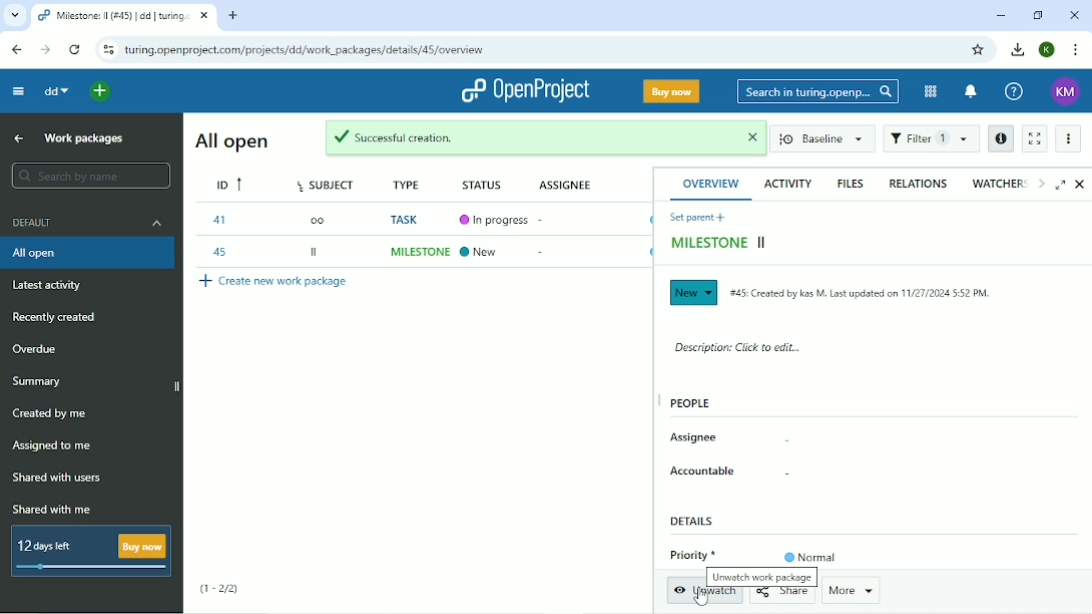  What do you see at coordinates (1075, 16) in the screenshot?
I see `Close` at bounding box center [1075, 16].